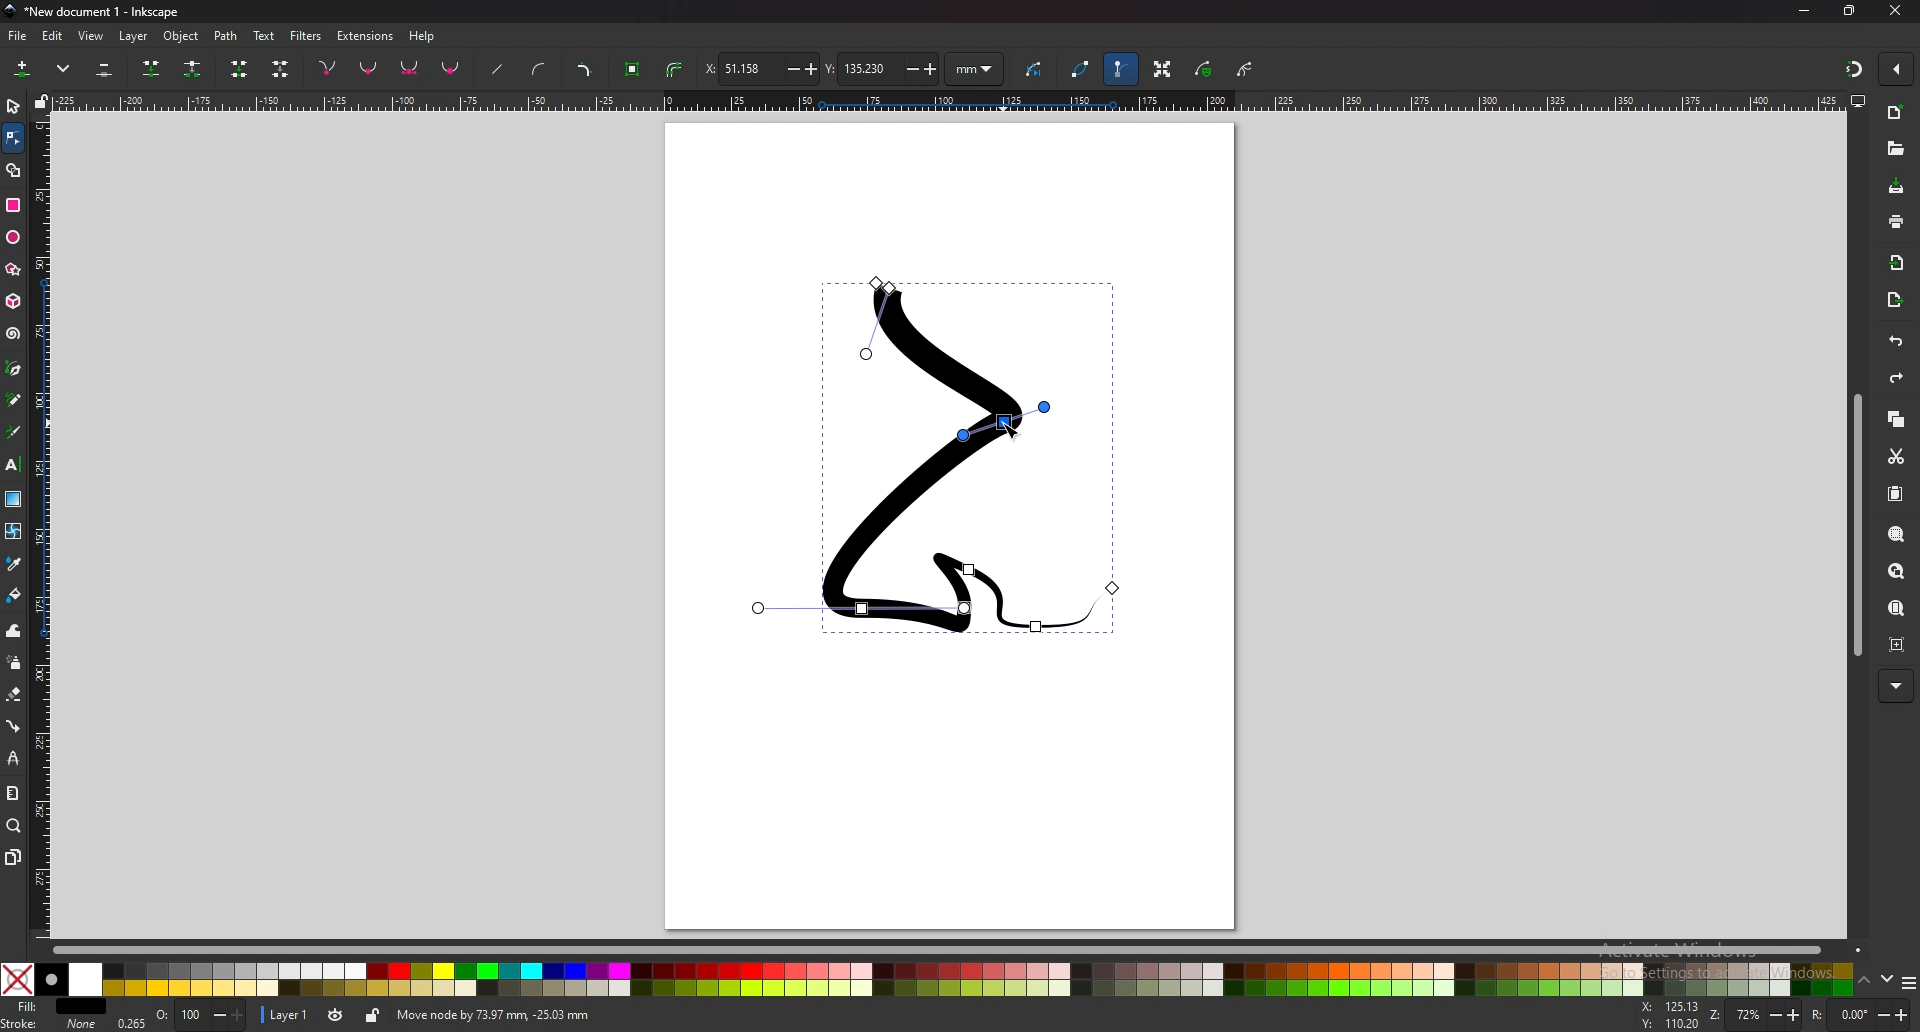  Describe the element at coordinates (946, 103) in the screenshot. I see `horizontal scale` at that location.